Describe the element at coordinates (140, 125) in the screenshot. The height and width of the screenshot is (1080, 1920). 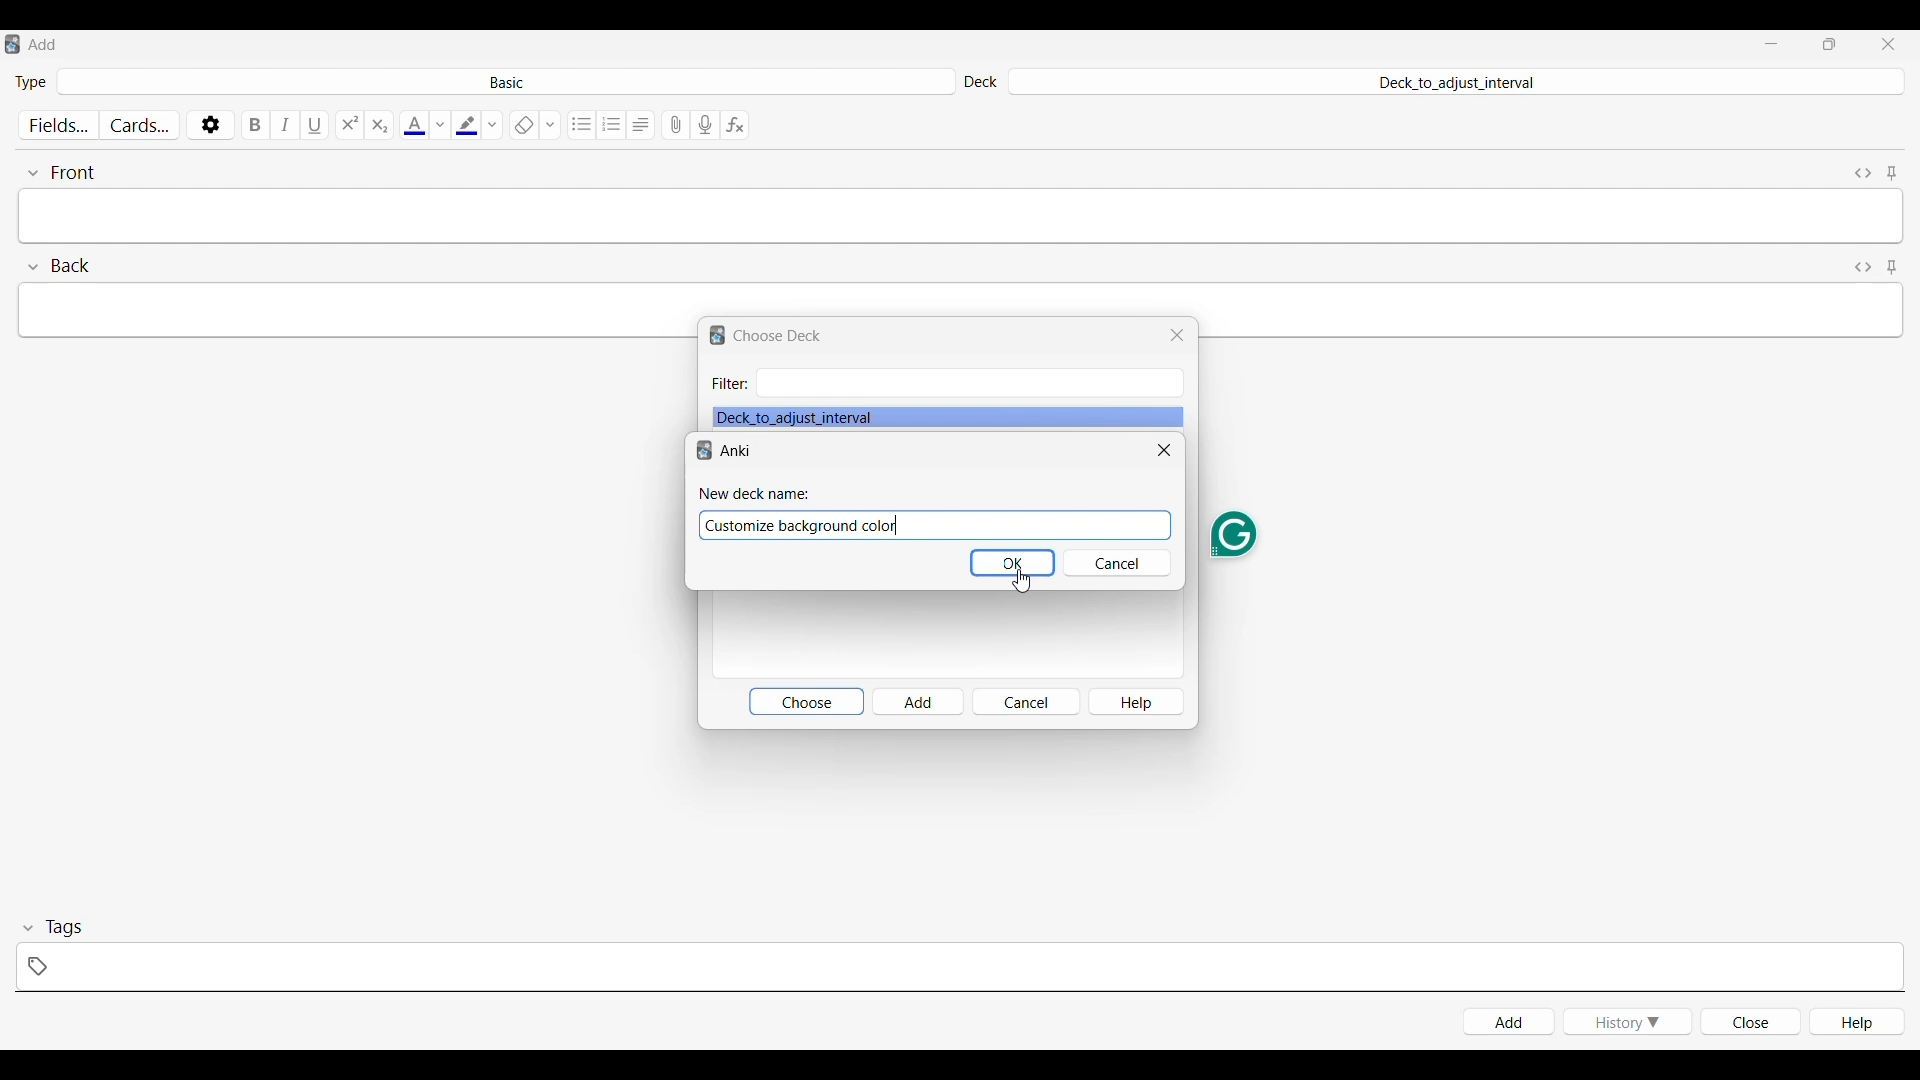
I see `Customize cards` at that location.